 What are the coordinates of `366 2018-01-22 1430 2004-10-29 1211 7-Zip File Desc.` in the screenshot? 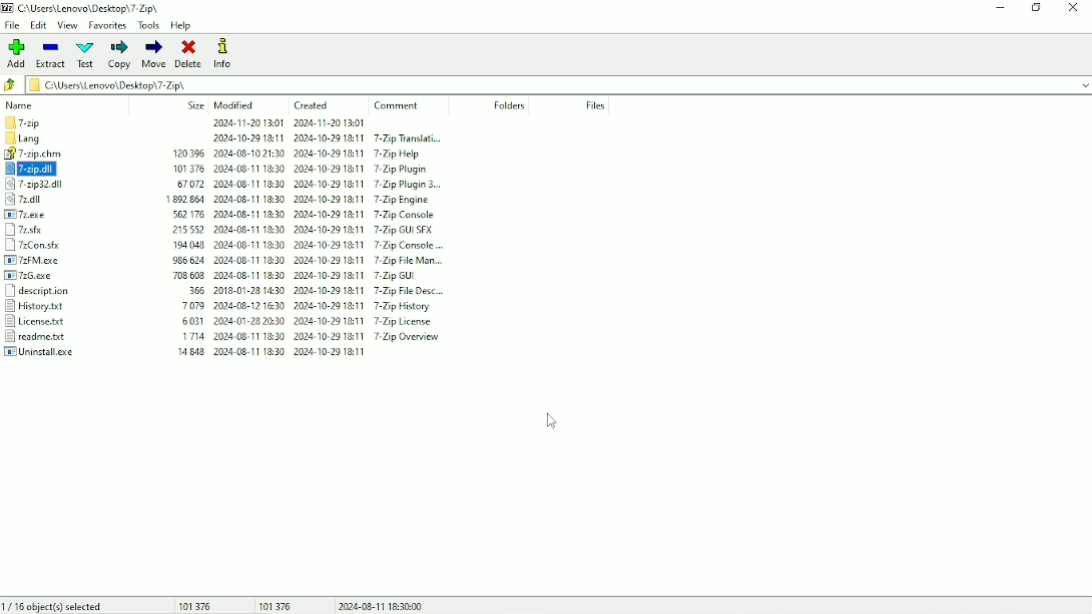 It's located at (318, 290).